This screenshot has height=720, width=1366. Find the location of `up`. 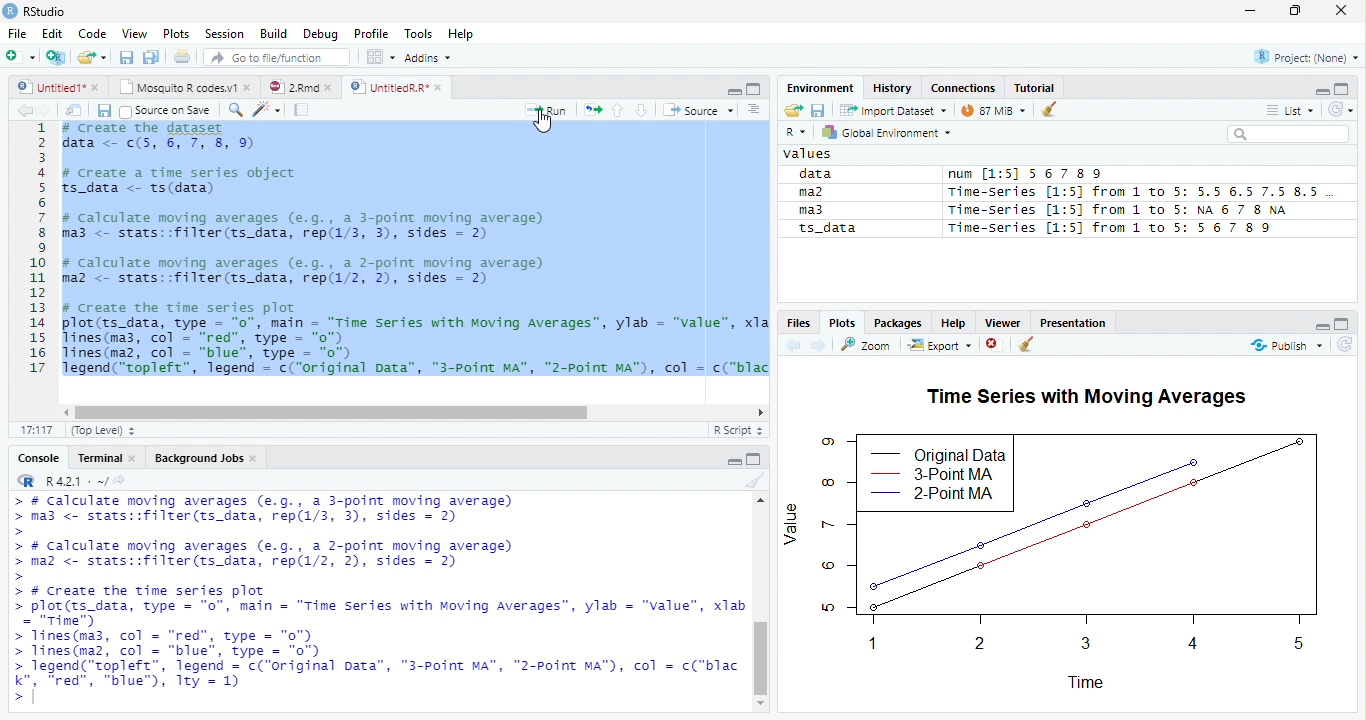

up is located at coordinates (618, 110).